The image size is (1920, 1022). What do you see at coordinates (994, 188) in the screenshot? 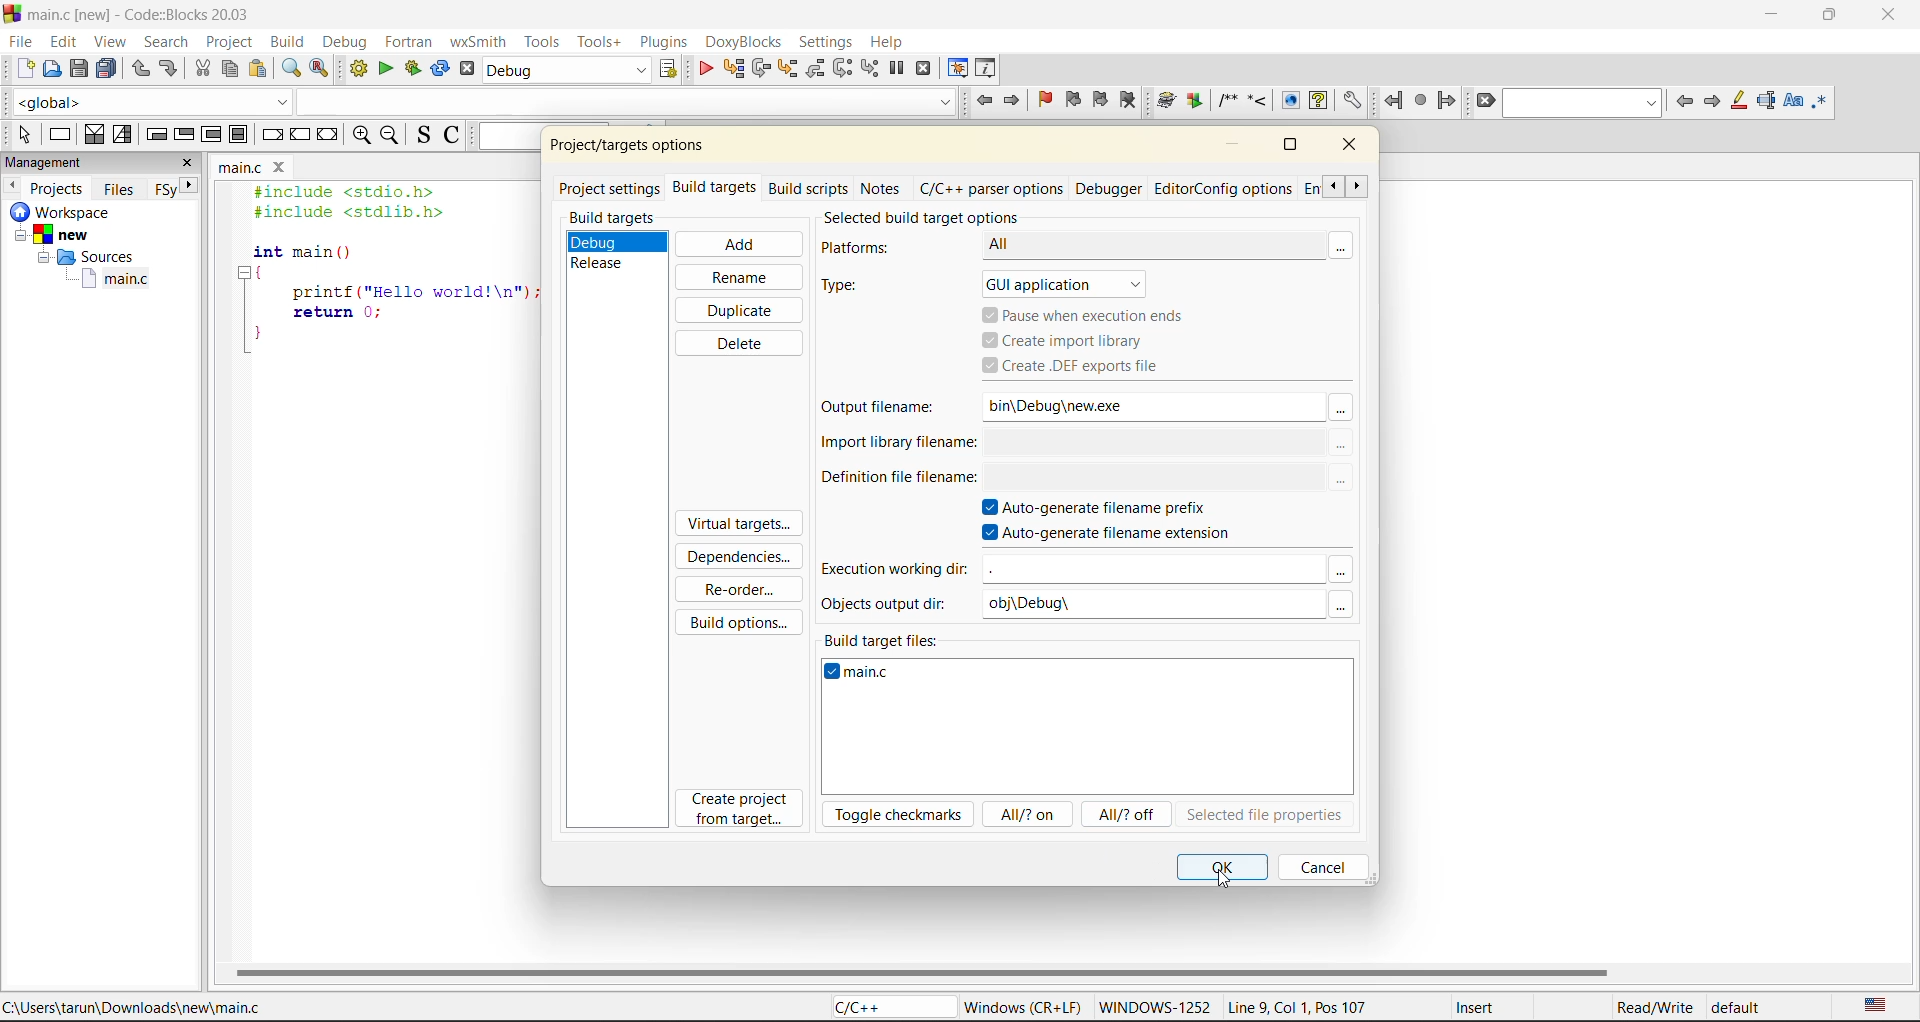
I see `c/c++ parser options` at bounding box center [994, 188].